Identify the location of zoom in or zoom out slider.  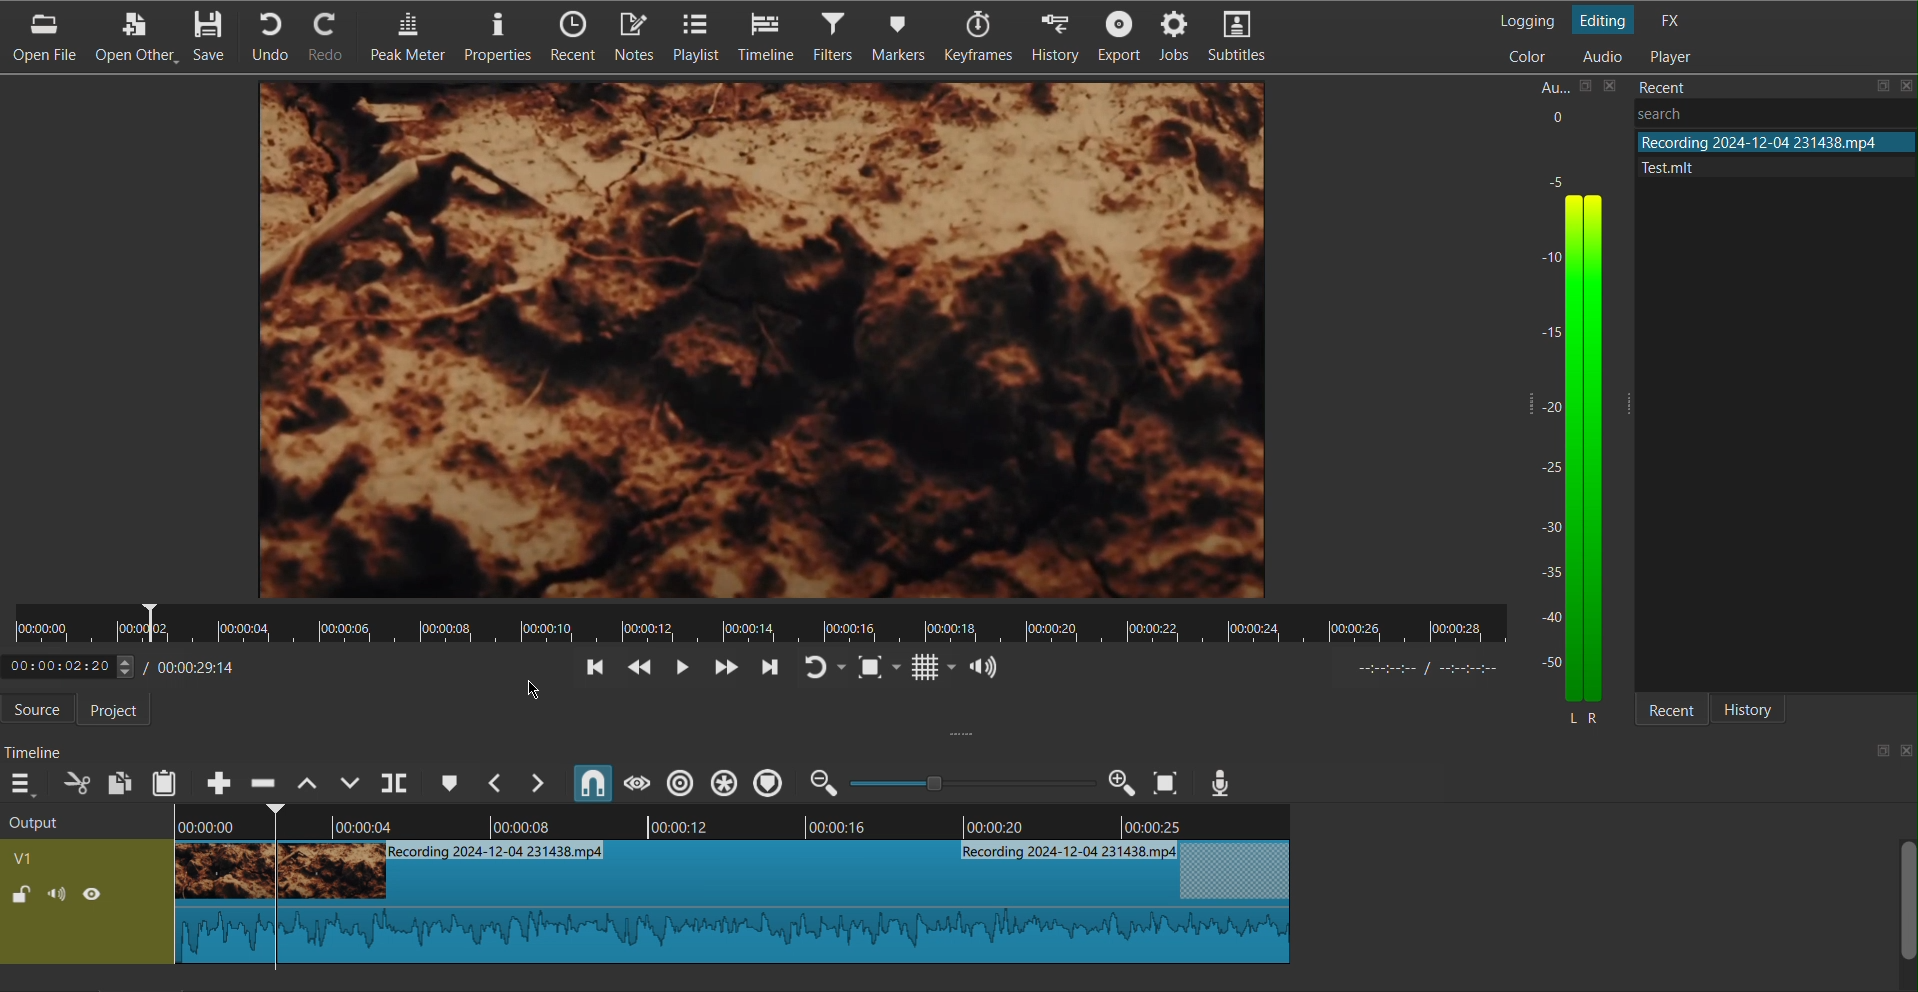
(965, 782).